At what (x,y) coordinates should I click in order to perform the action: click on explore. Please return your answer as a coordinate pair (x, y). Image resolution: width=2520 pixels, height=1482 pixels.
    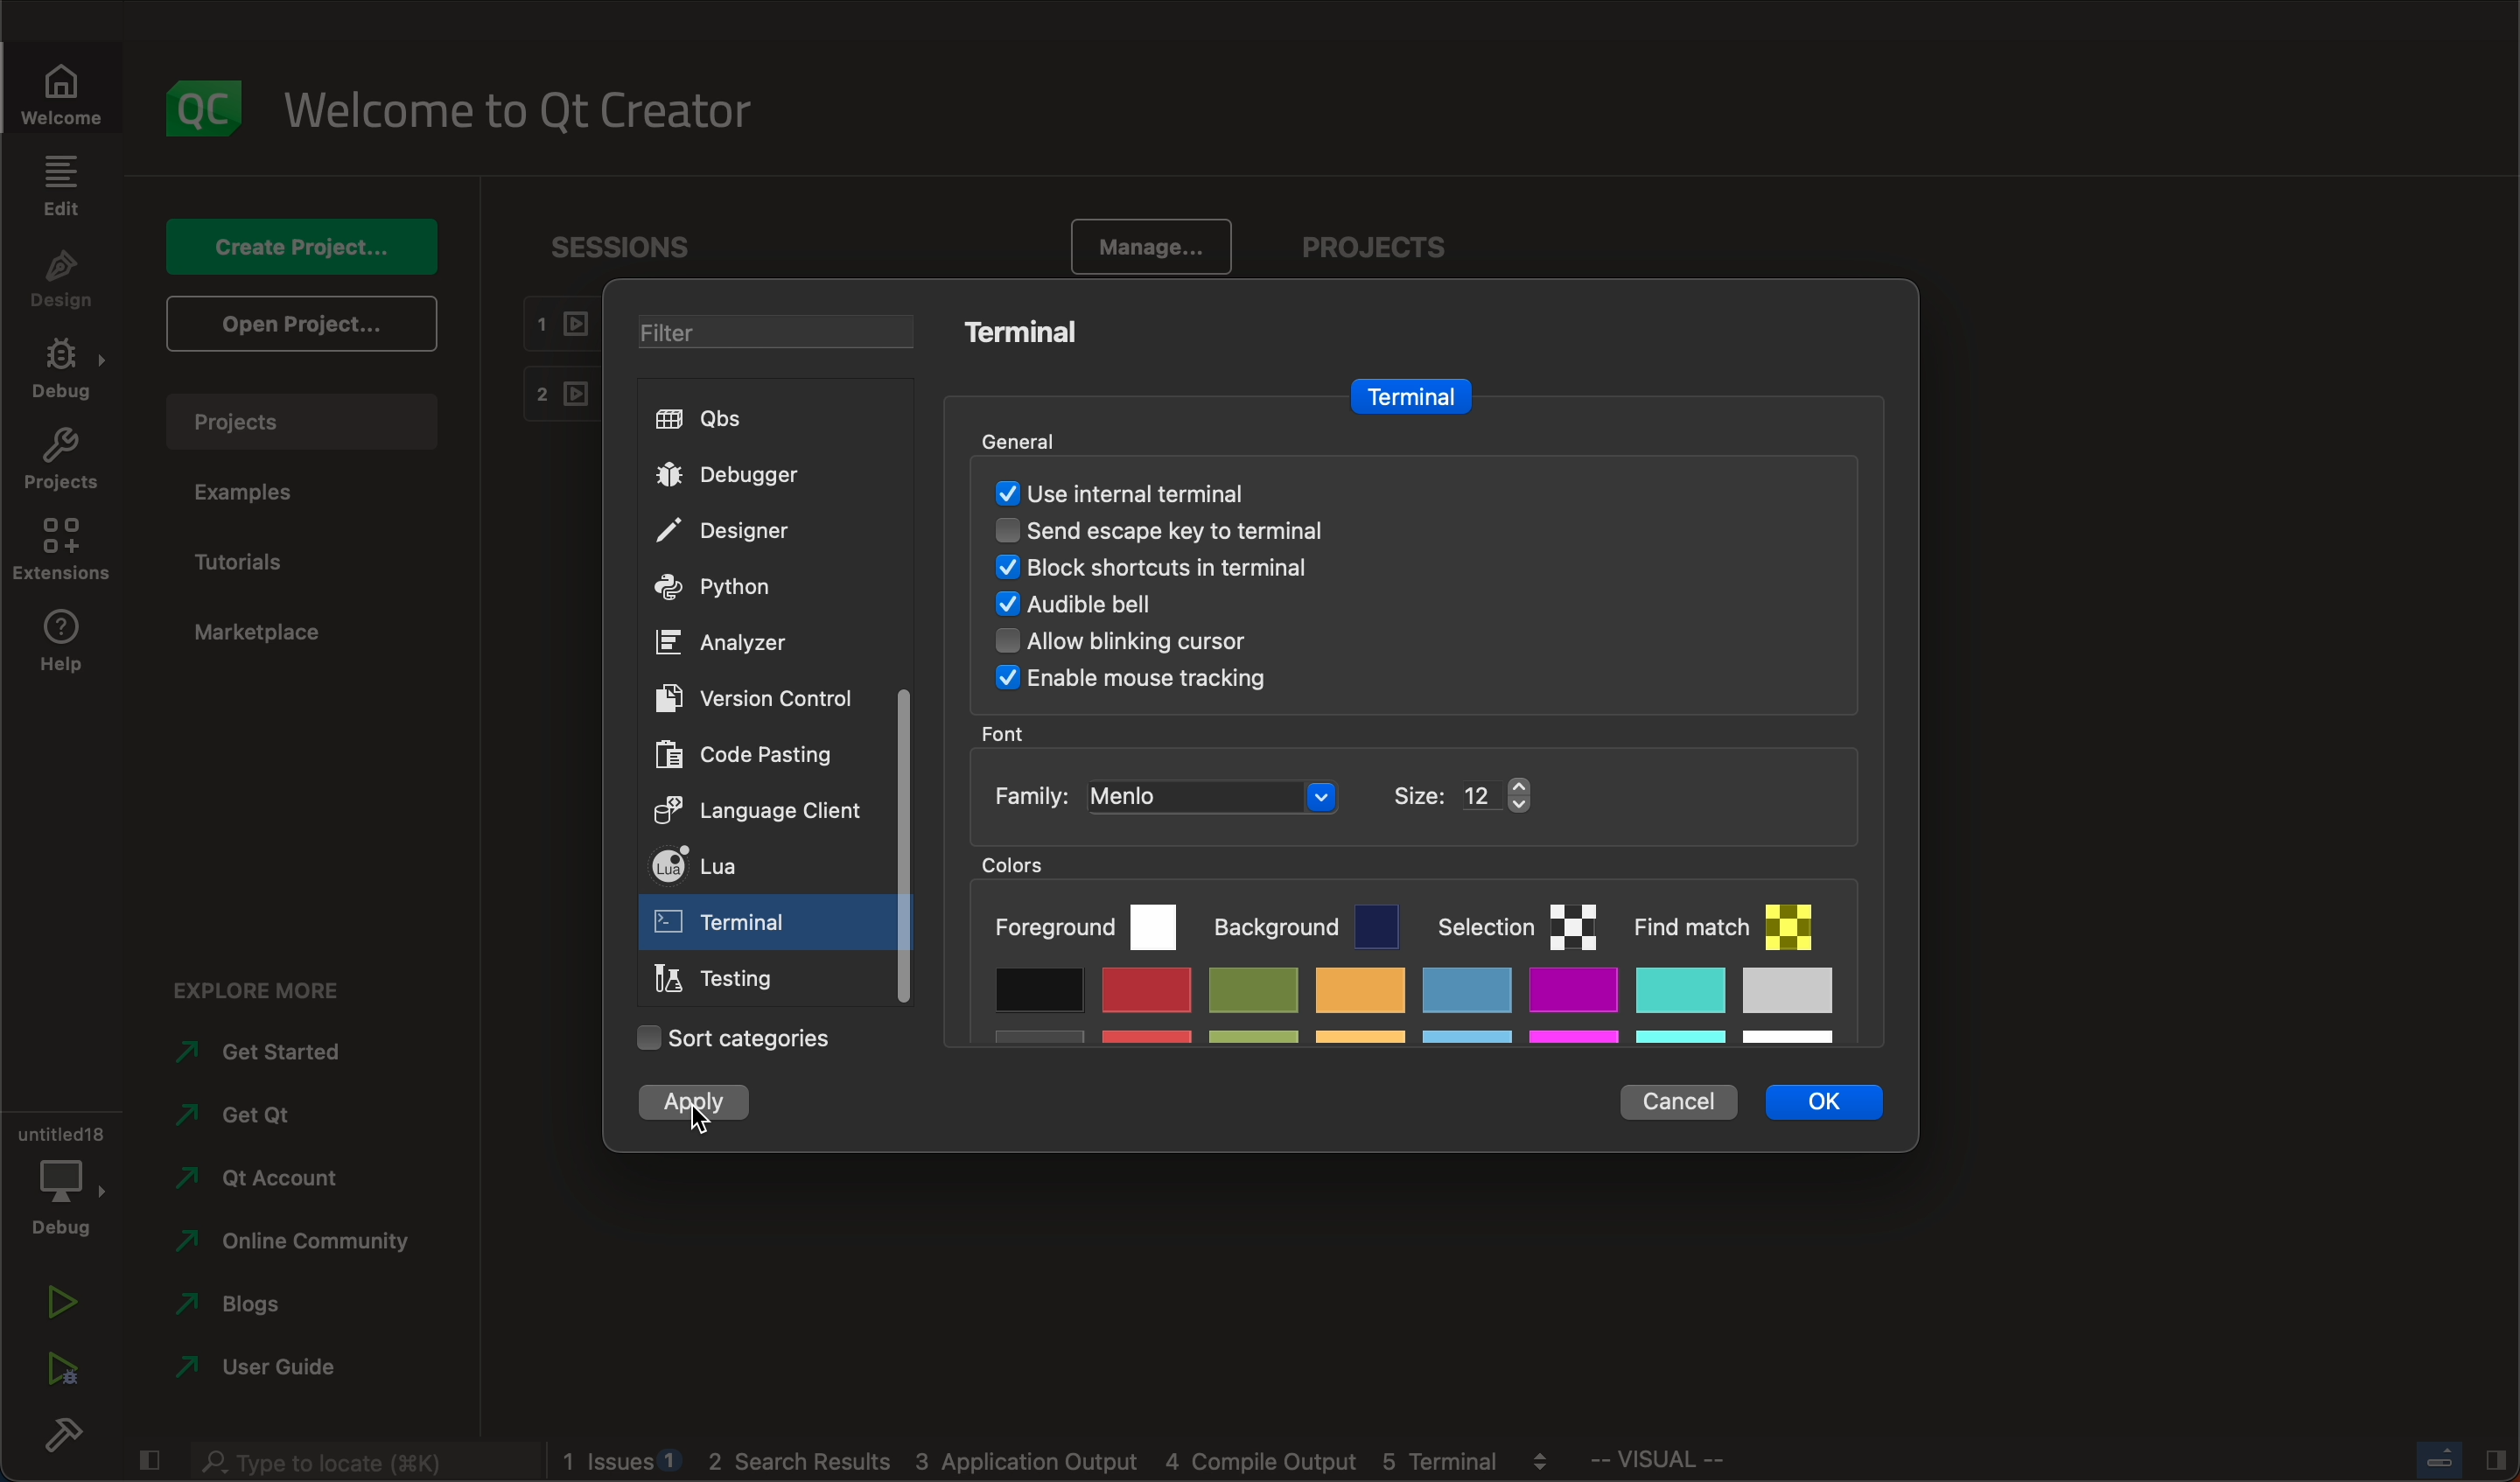
    Looking at the image, I should click on (257, 982).